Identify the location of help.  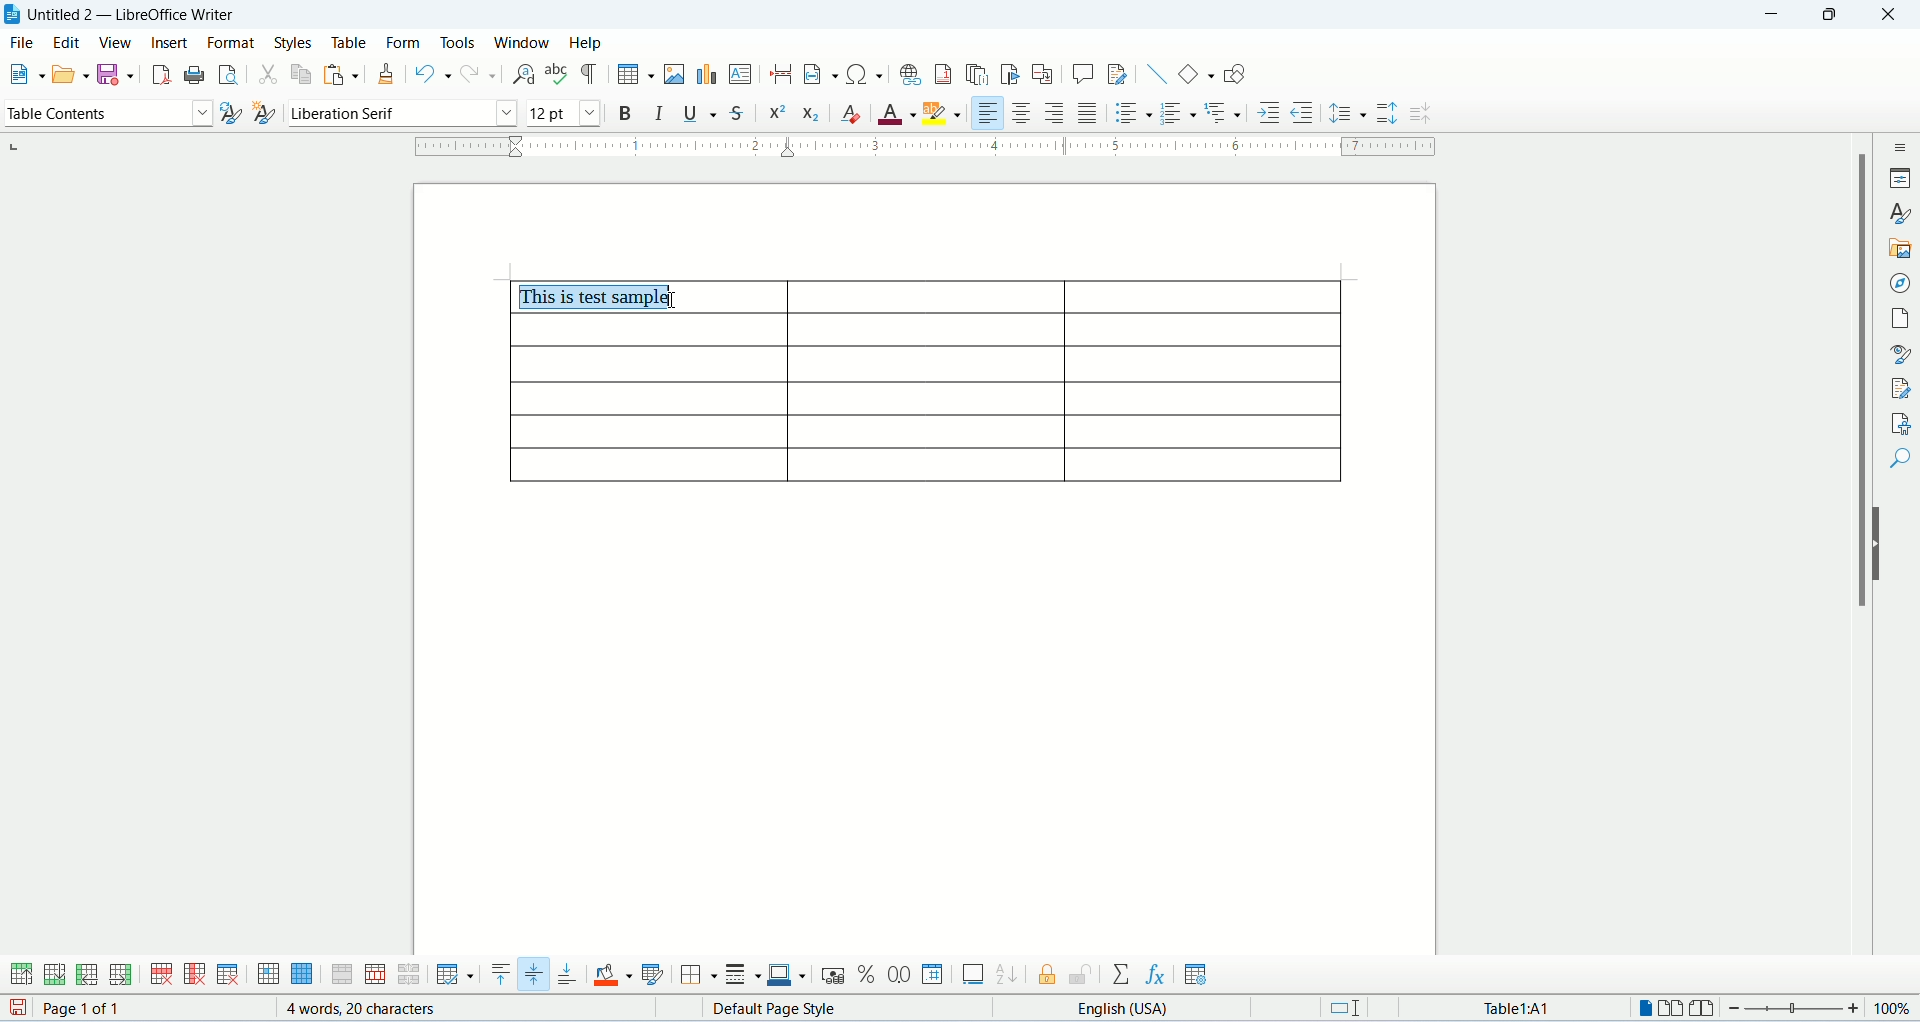
(586, 43).